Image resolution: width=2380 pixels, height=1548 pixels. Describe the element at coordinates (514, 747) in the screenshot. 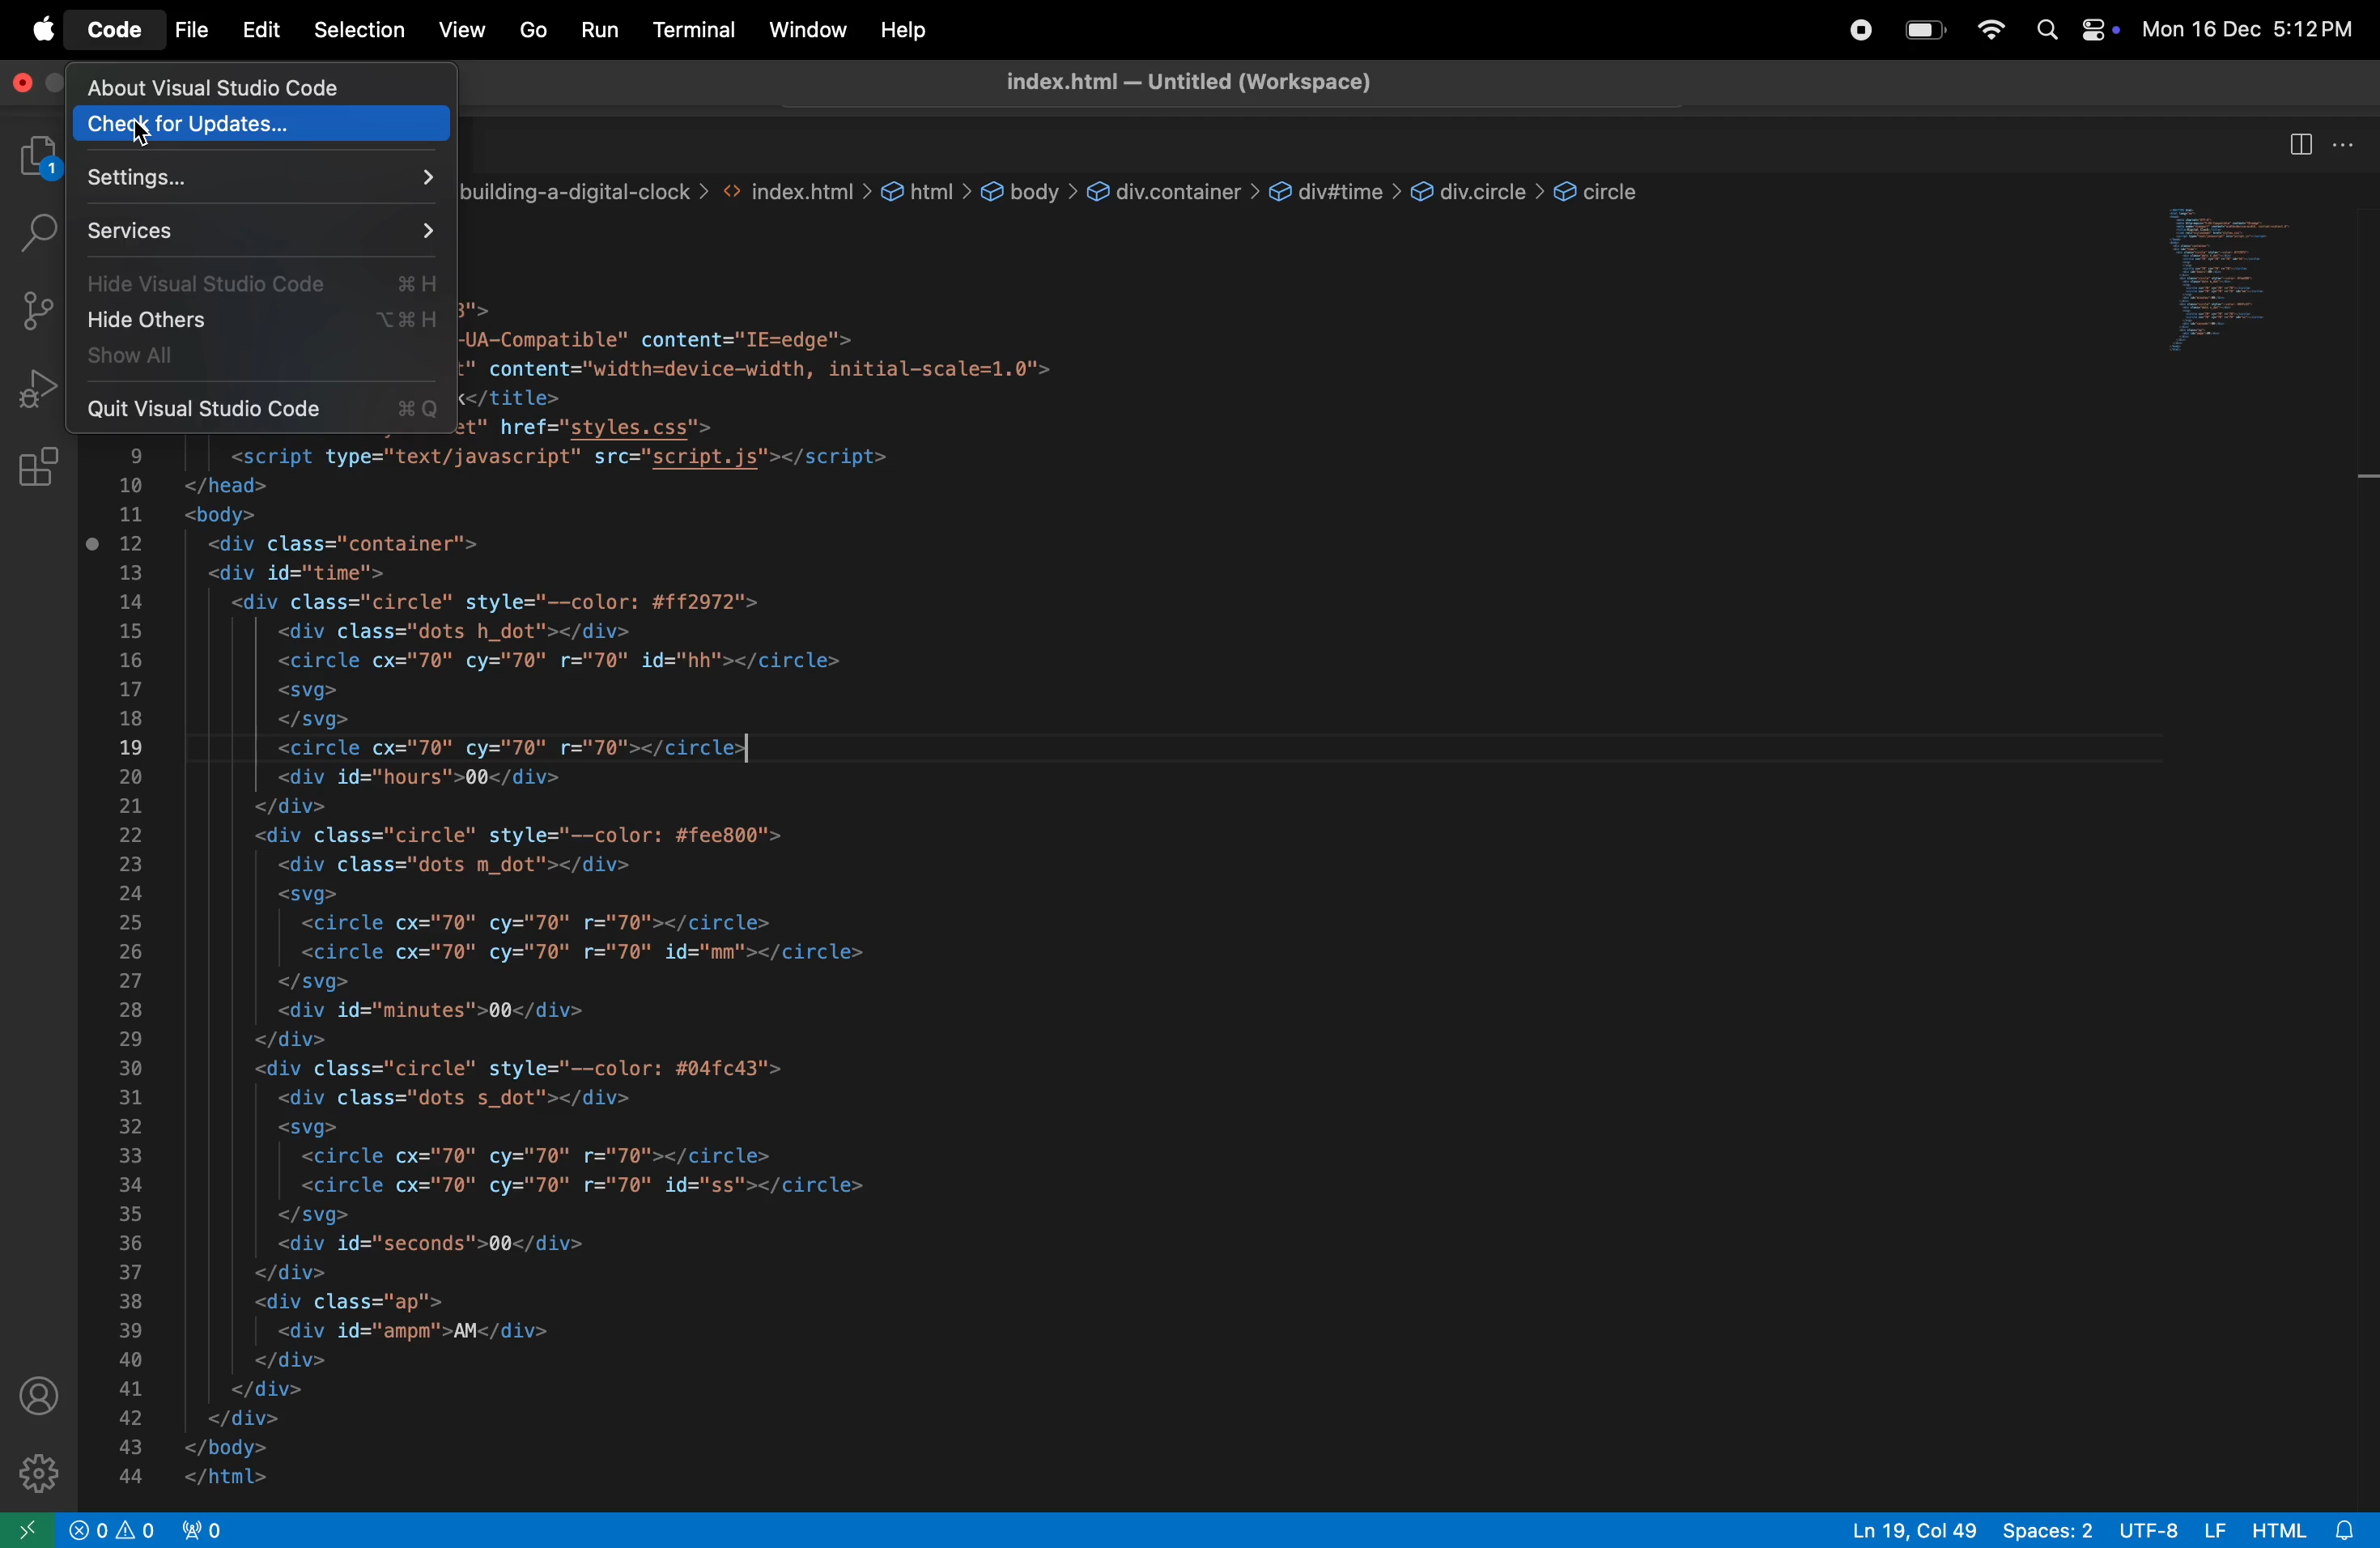

I see `| <circle cx="70" cy="70" r="70"></circle>` at that location.